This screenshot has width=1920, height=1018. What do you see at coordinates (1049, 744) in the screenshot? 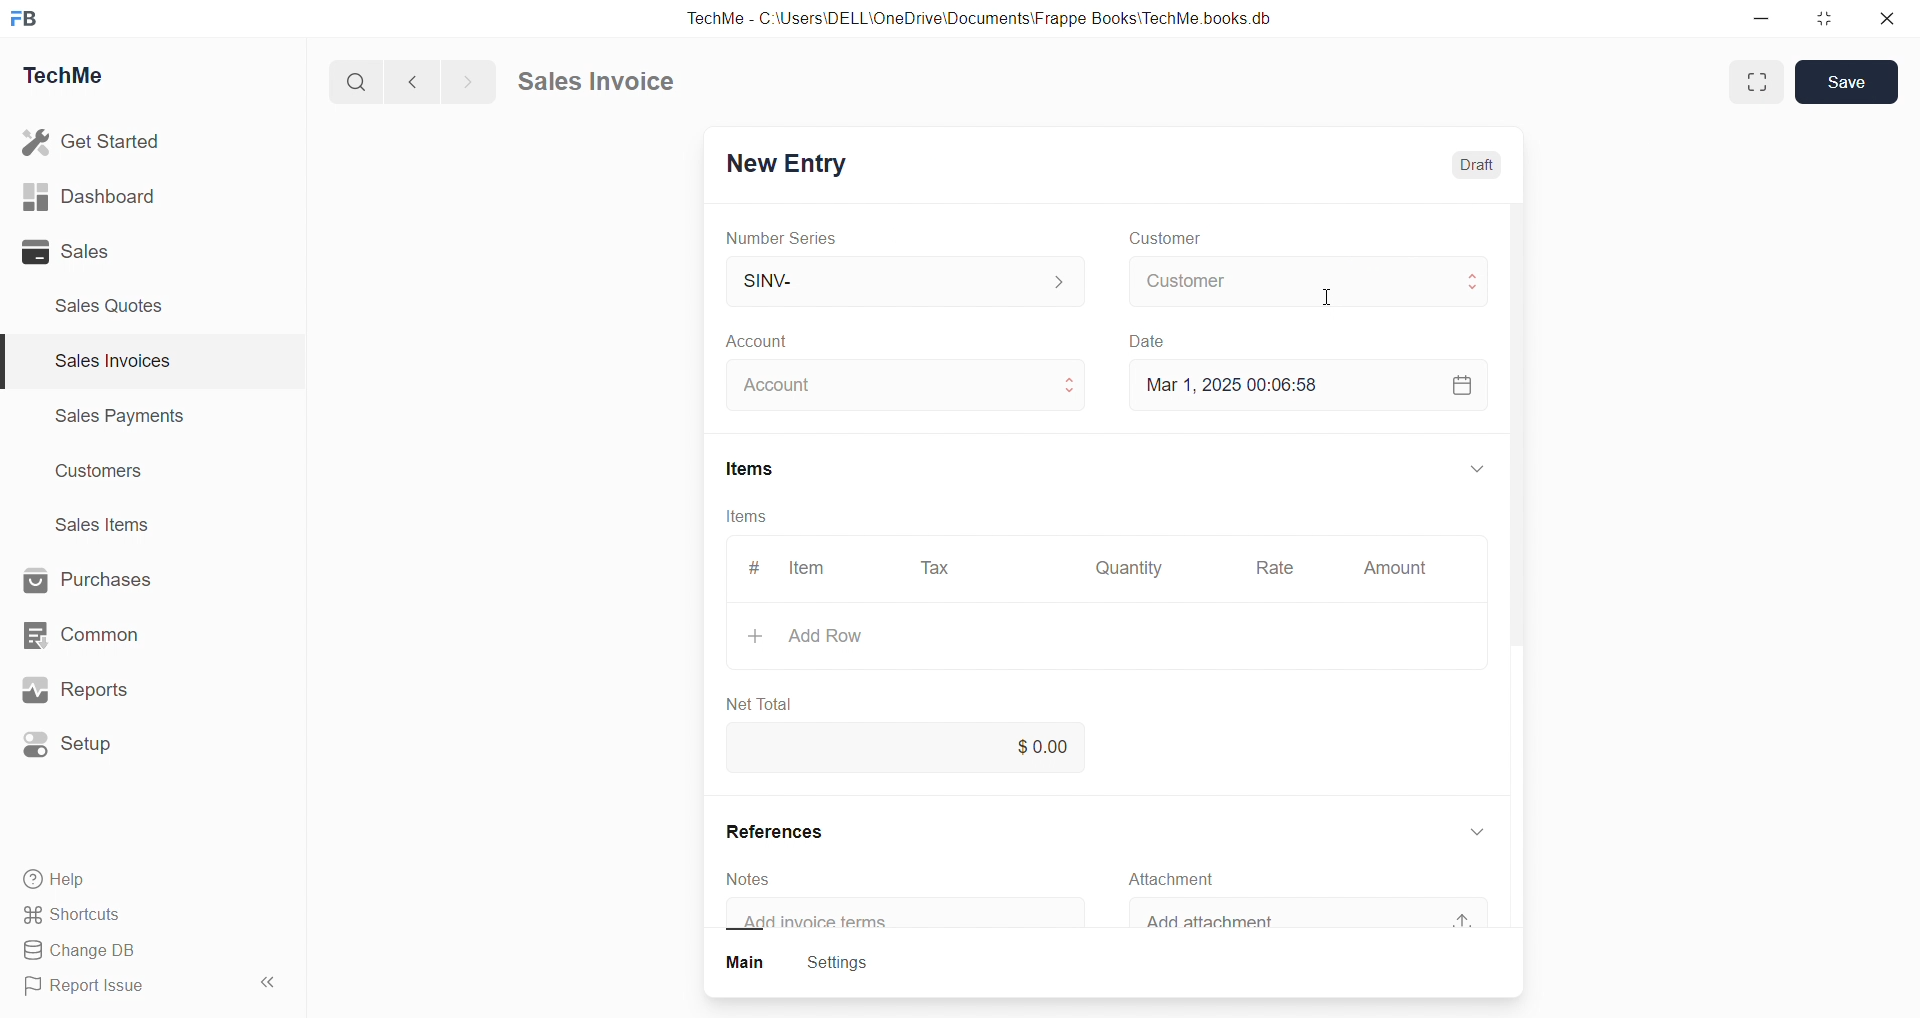
I see `$0.00` at bounding box center [1049, 744].